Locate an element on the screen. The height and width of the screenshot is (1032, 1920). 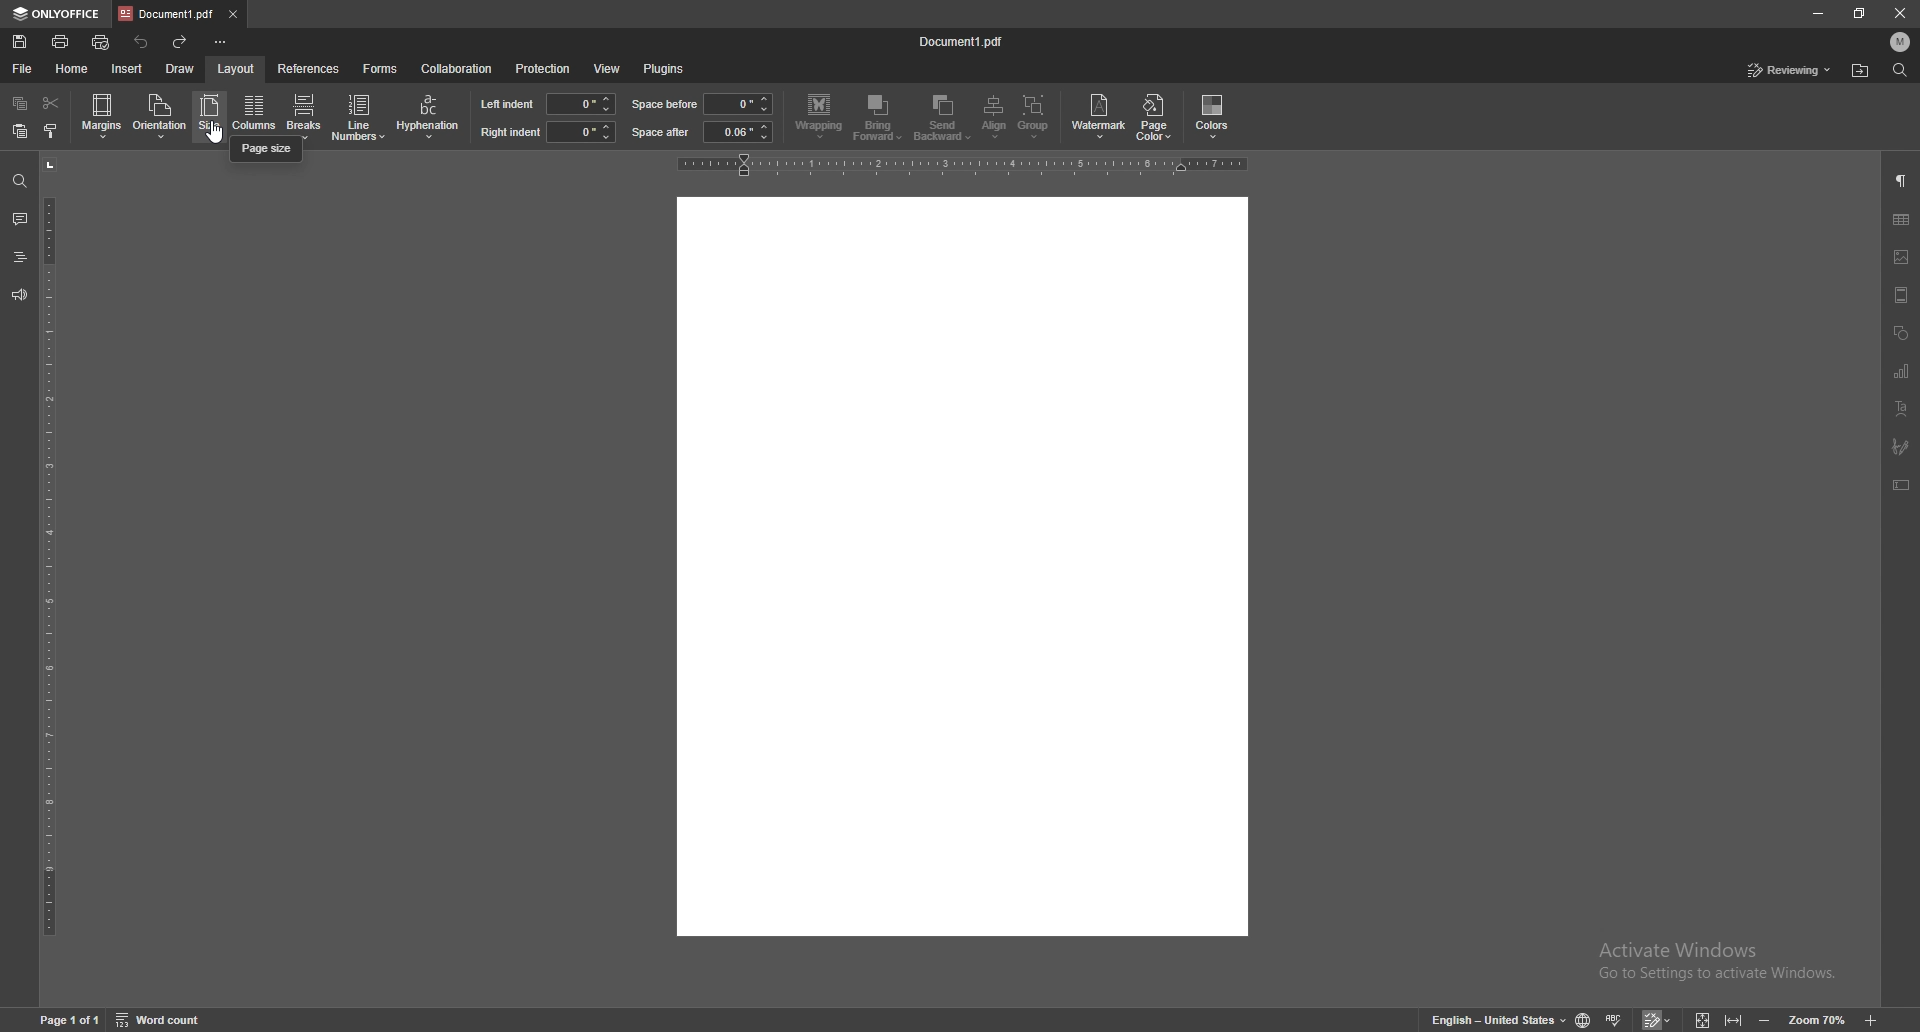
track changes is located at coordinates (1660, 1020).